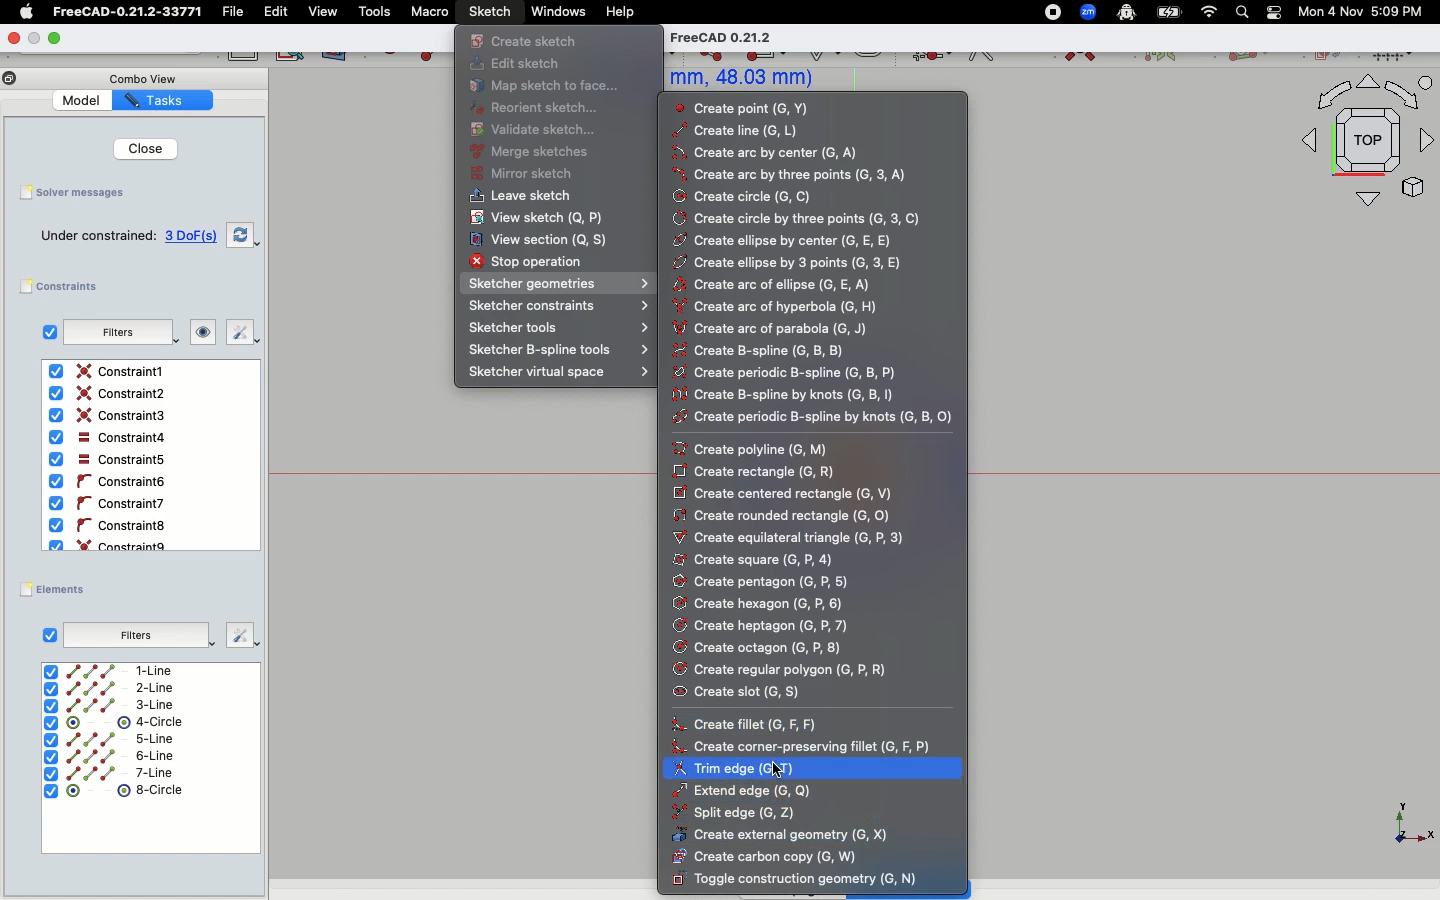  Describe the element at coordinates (793, 175) in the screenshot. I see `Create arc by three points` at that location.